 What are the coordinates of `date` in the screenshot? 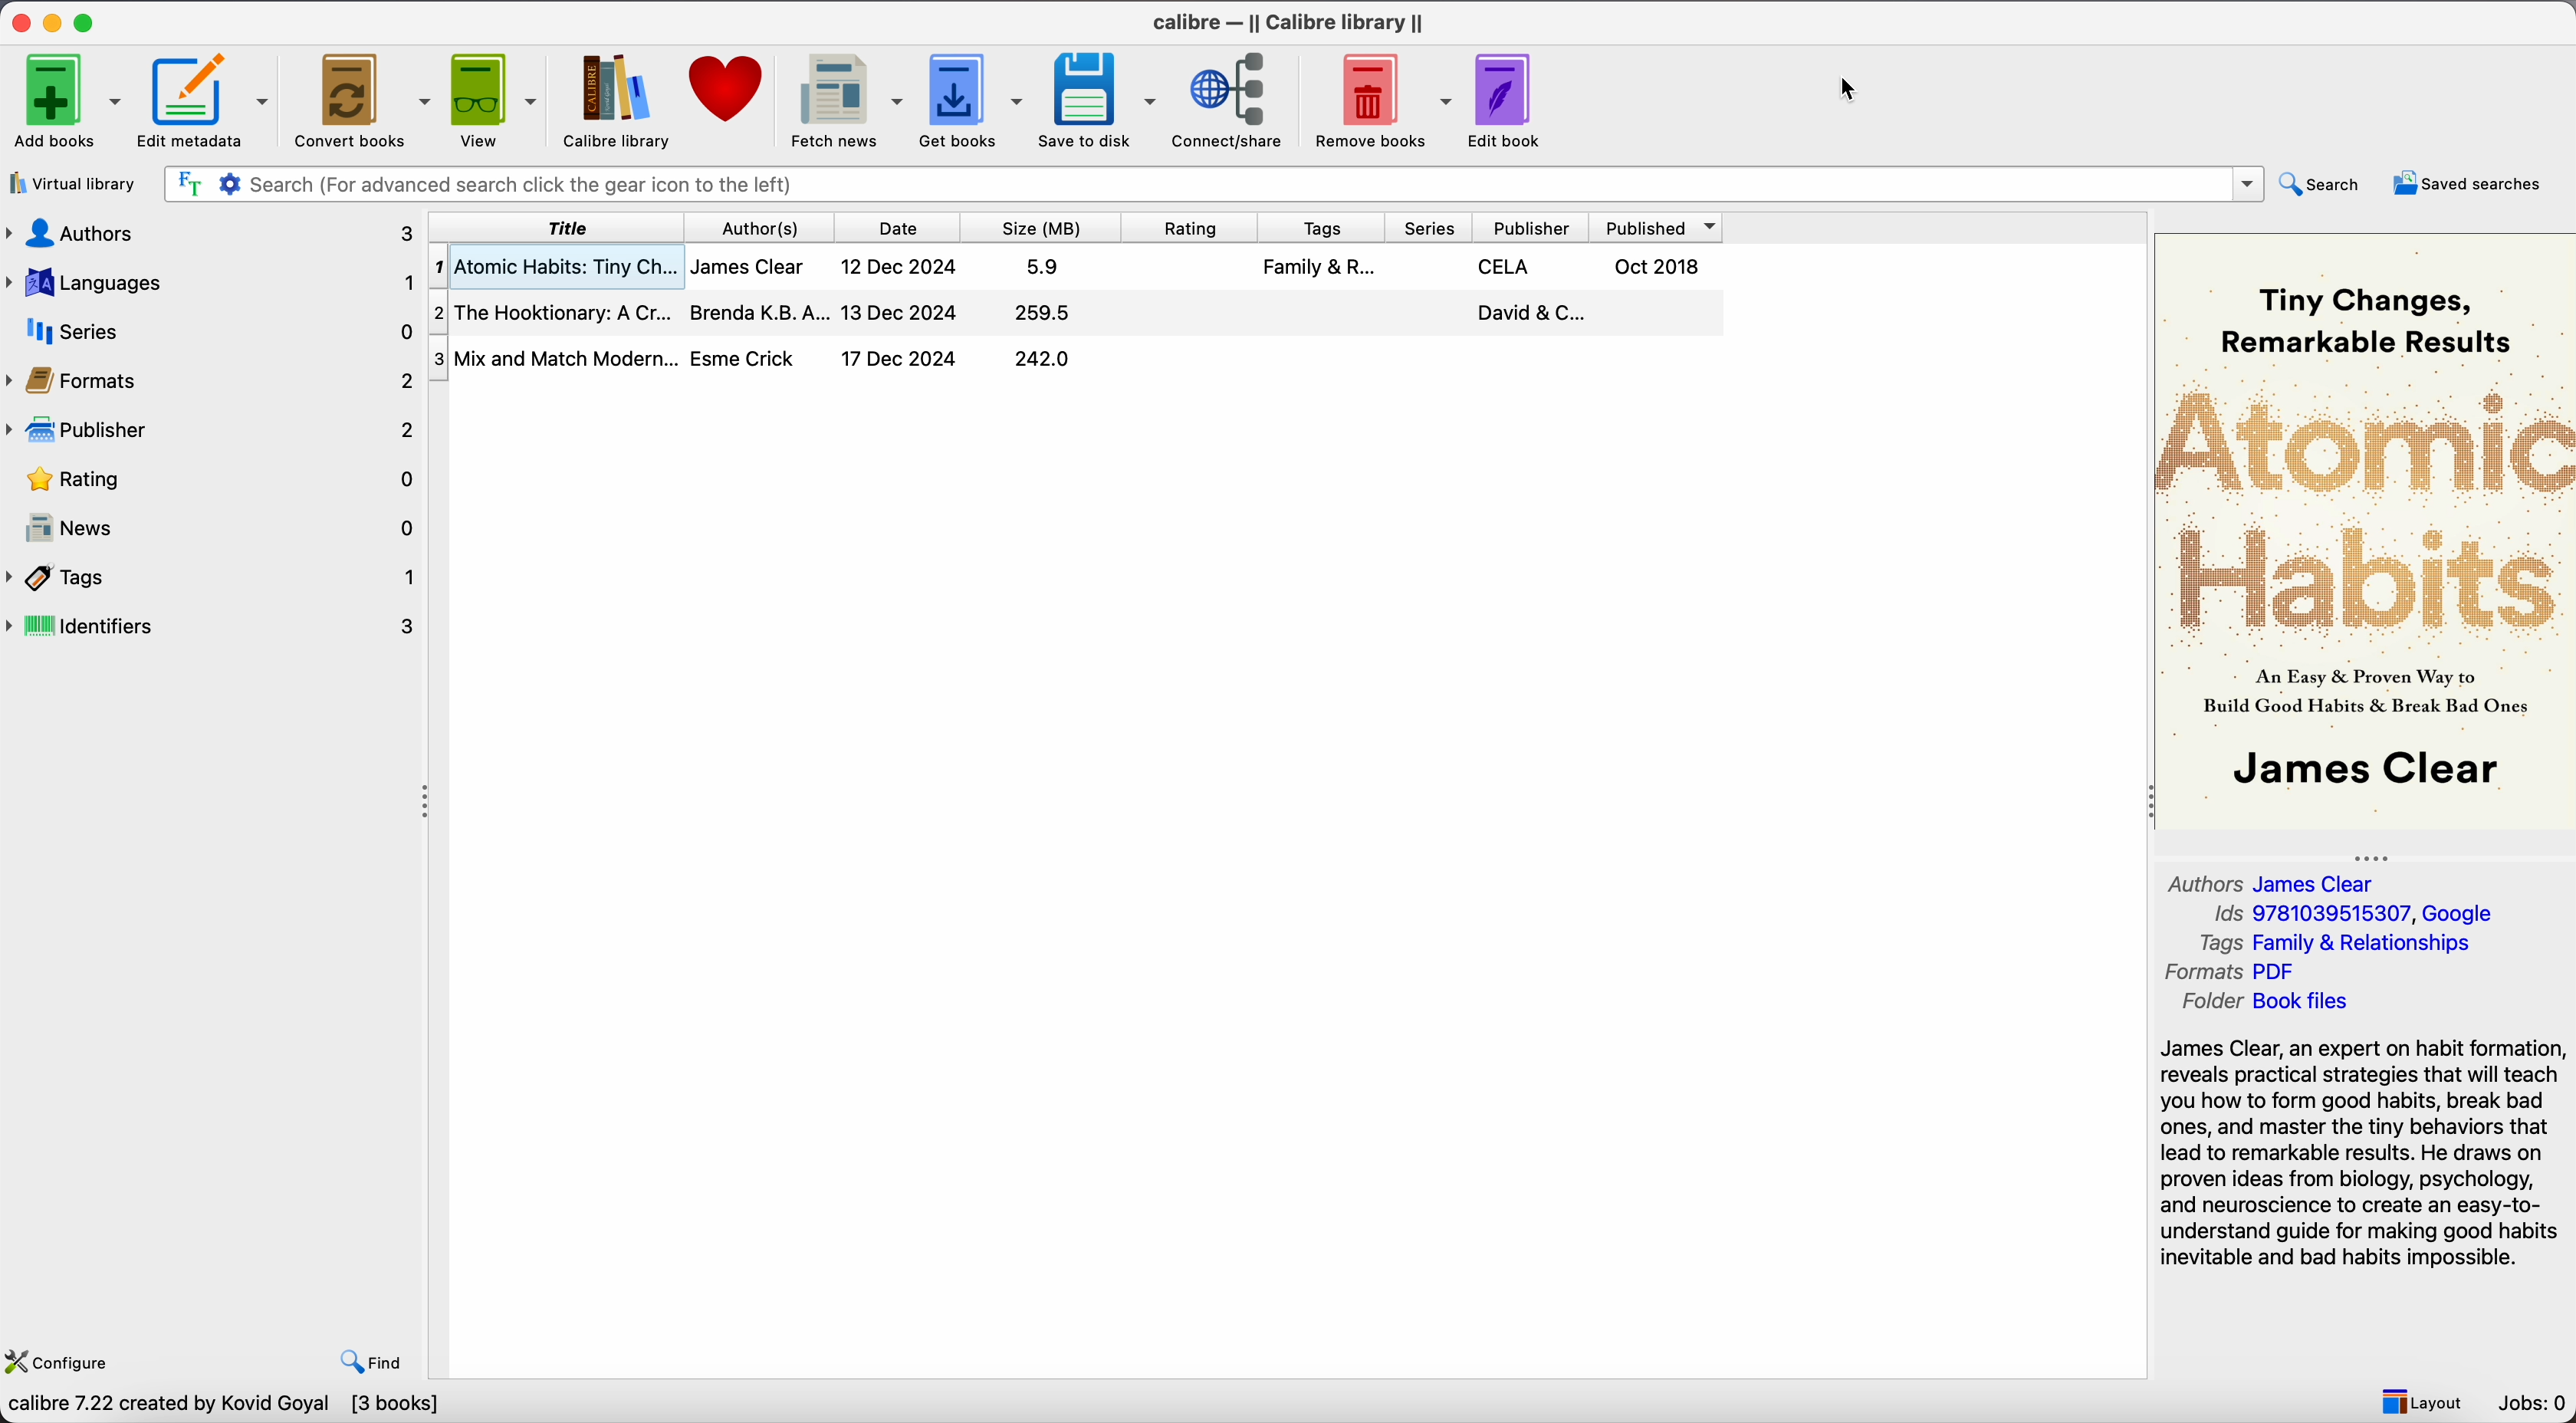 It's located at (908, 227).